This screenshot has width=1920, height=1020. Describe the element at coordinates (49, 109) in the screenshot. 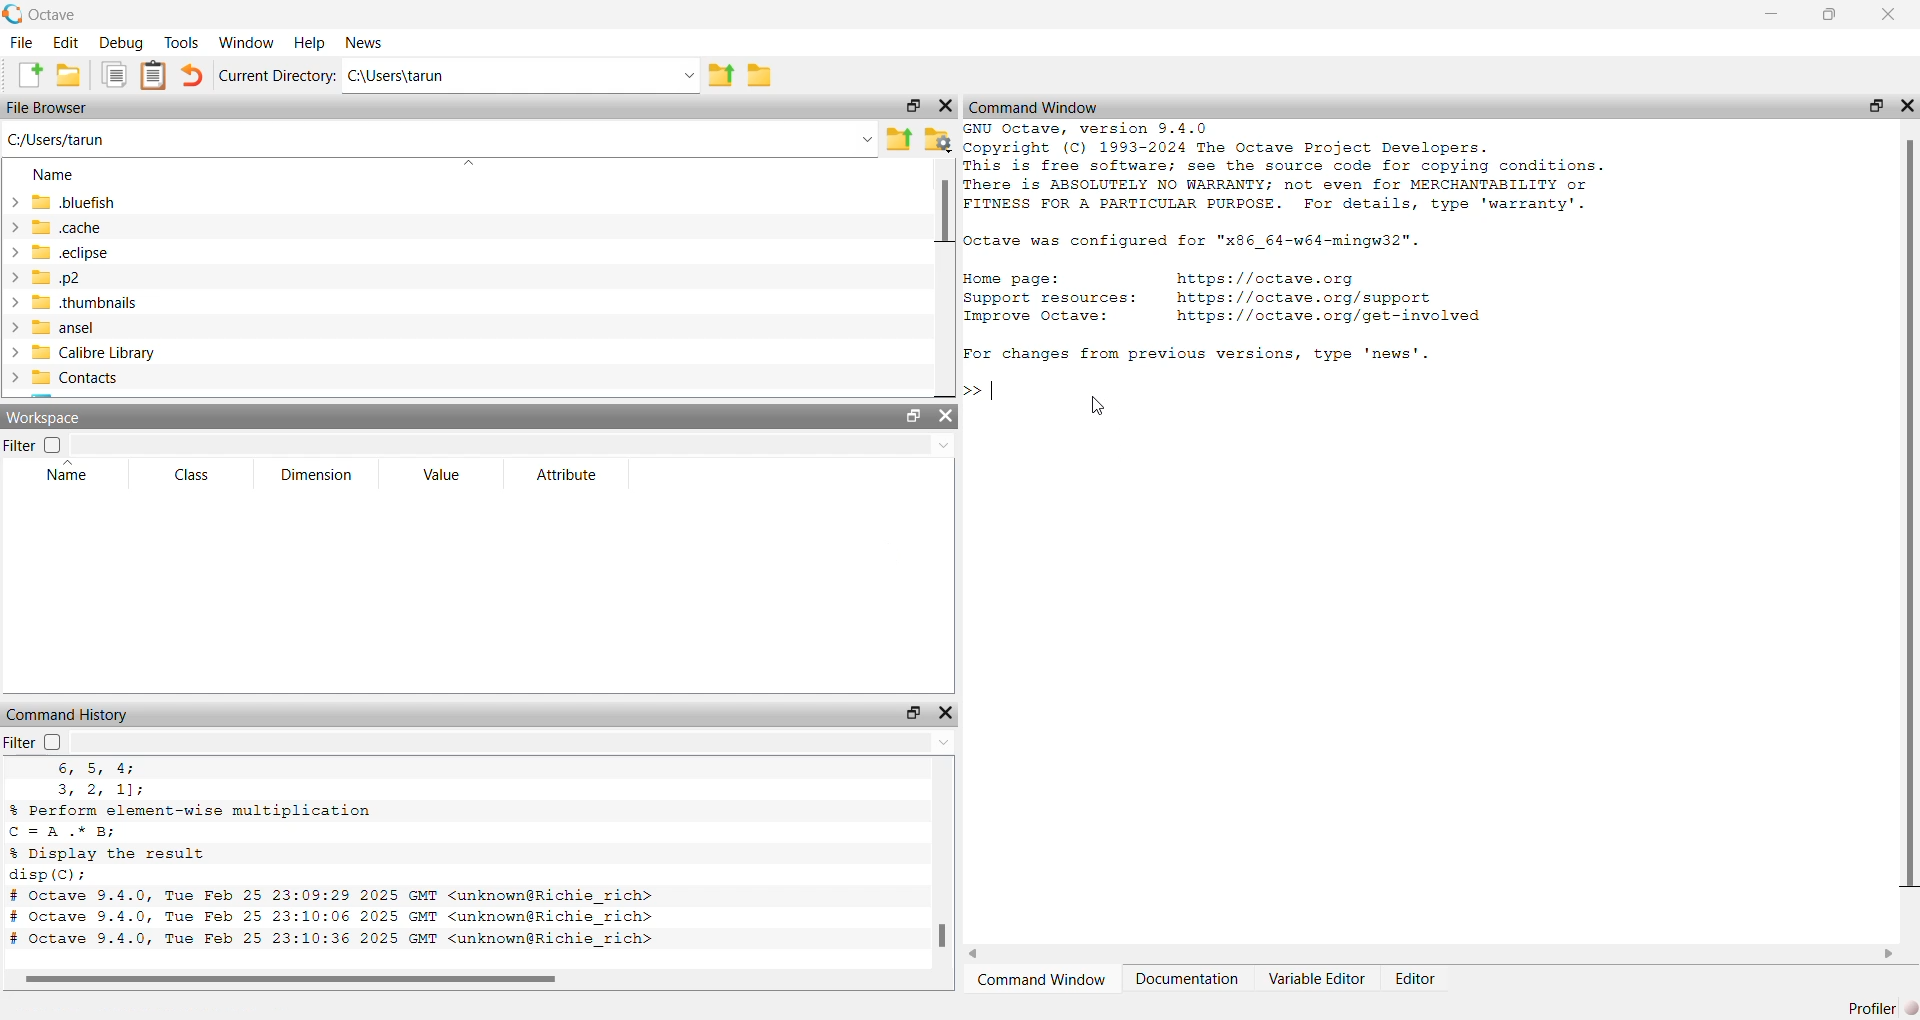

I see `File Browser` at that location.